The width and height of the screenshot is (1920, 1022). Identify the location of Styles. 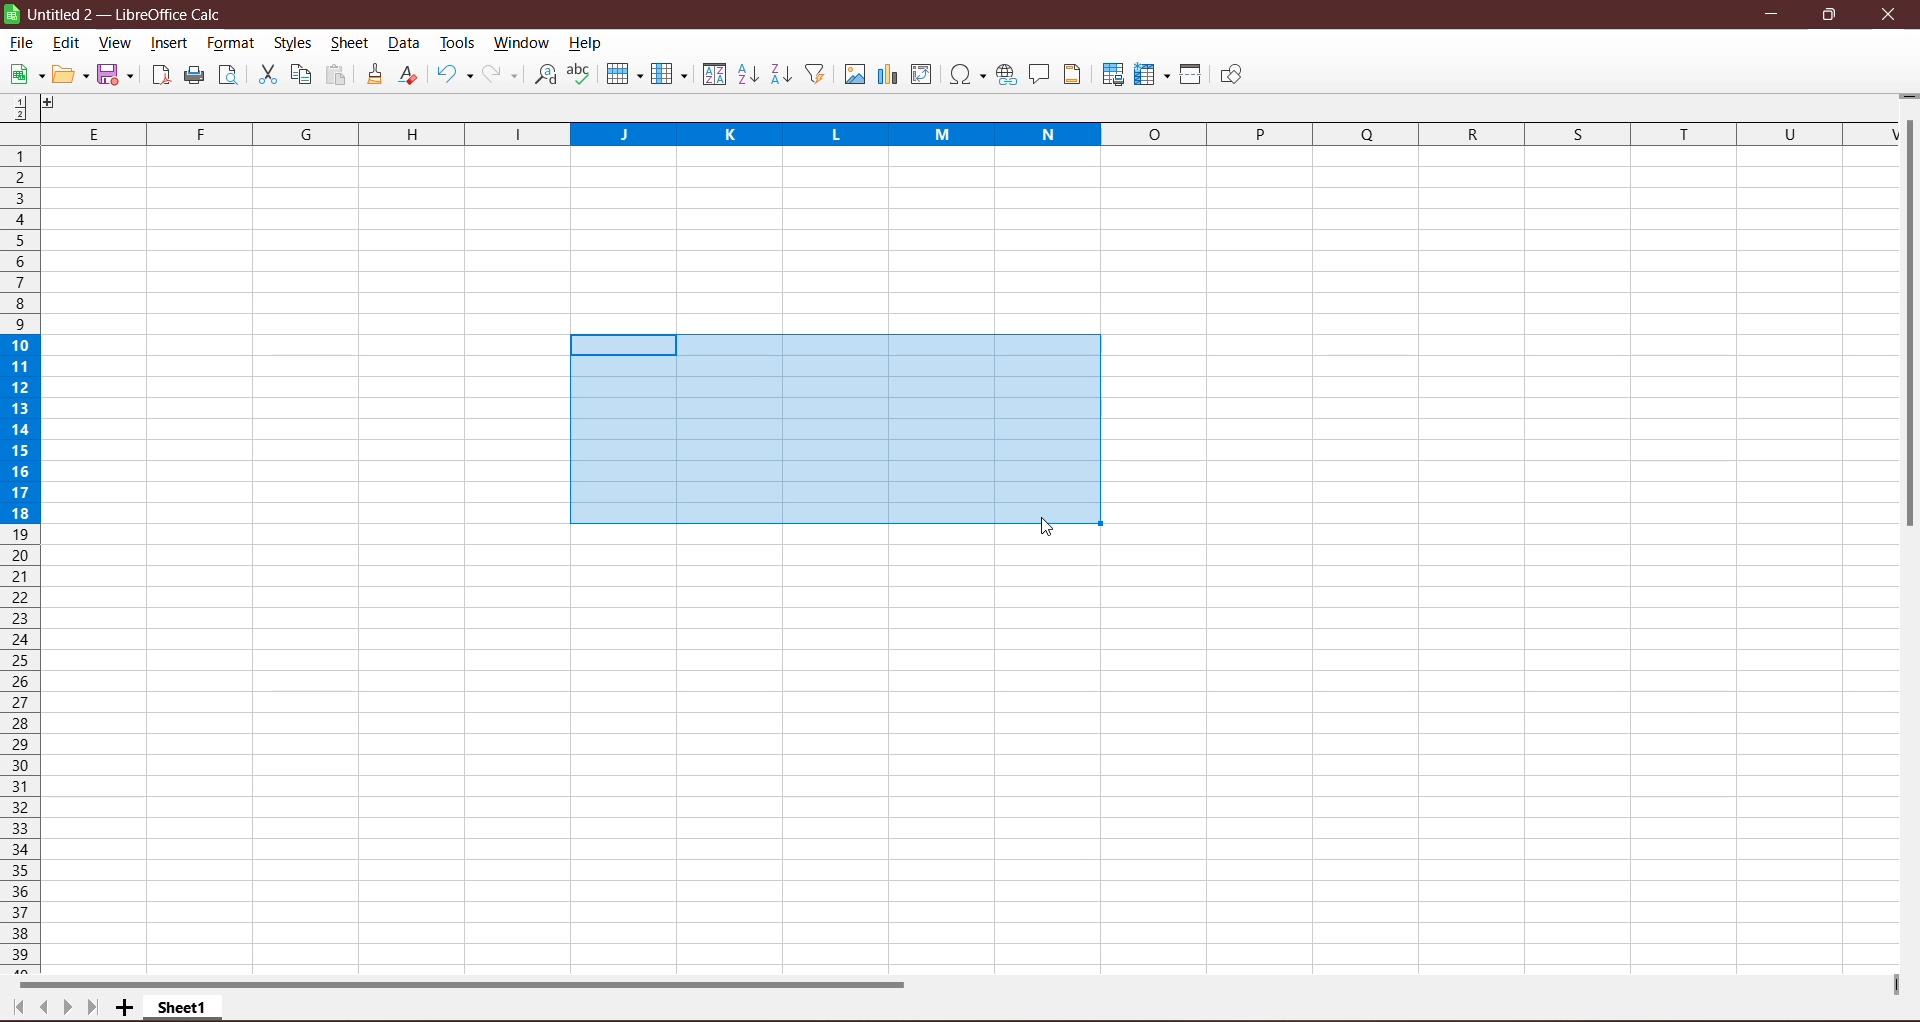
(295, 44).